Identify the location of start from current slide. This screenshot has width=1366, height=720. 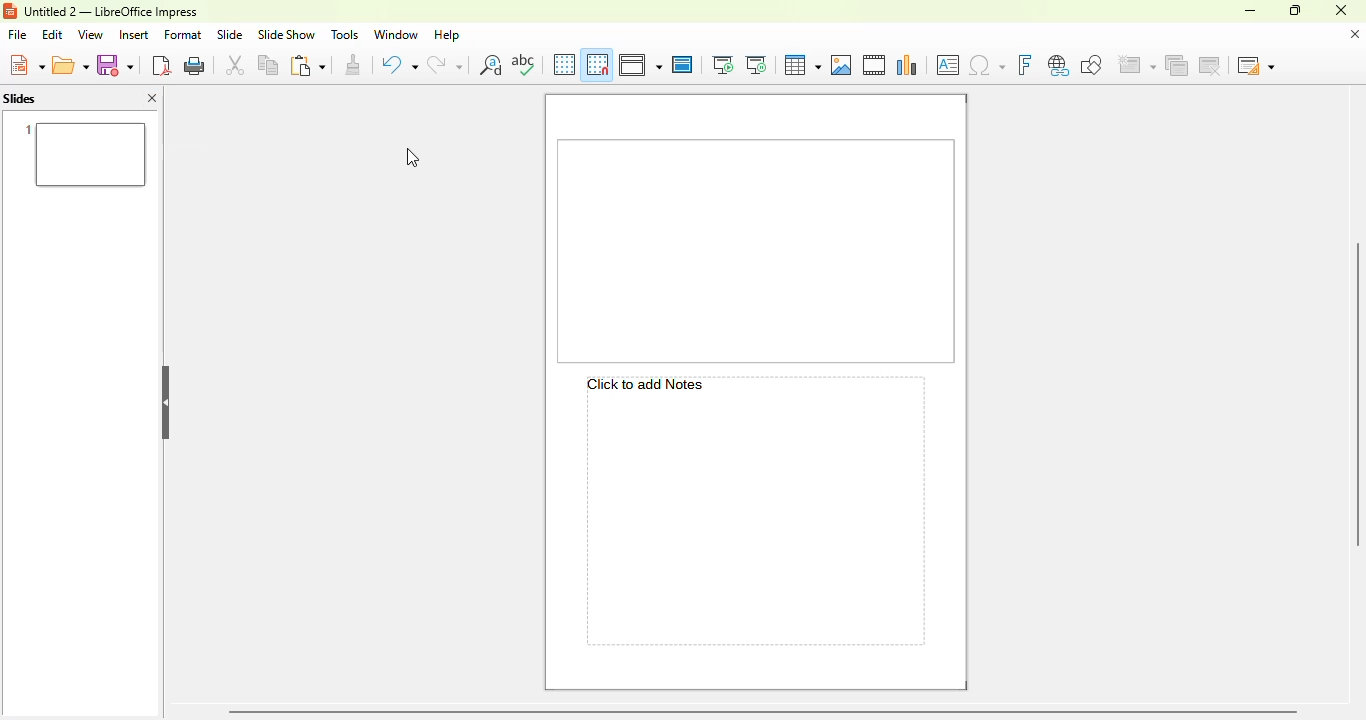
(756, 65).